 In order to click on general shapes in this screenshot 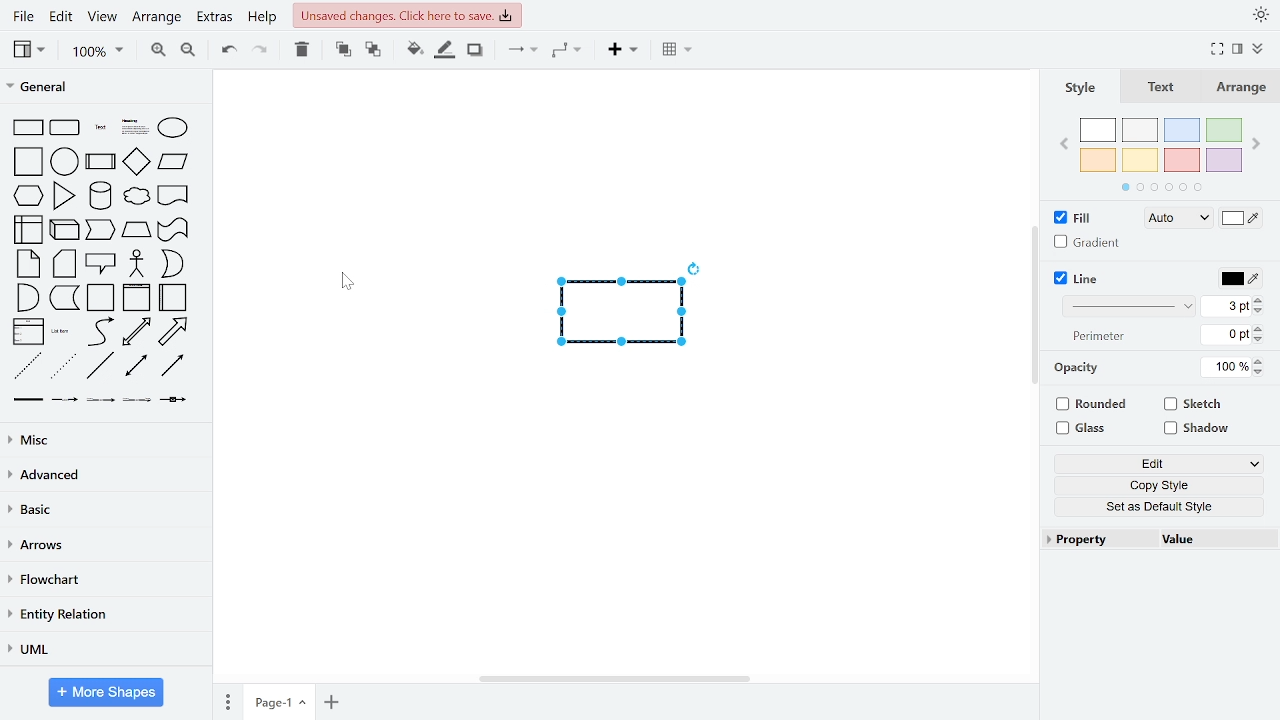, I will do `click(28, 331)`.